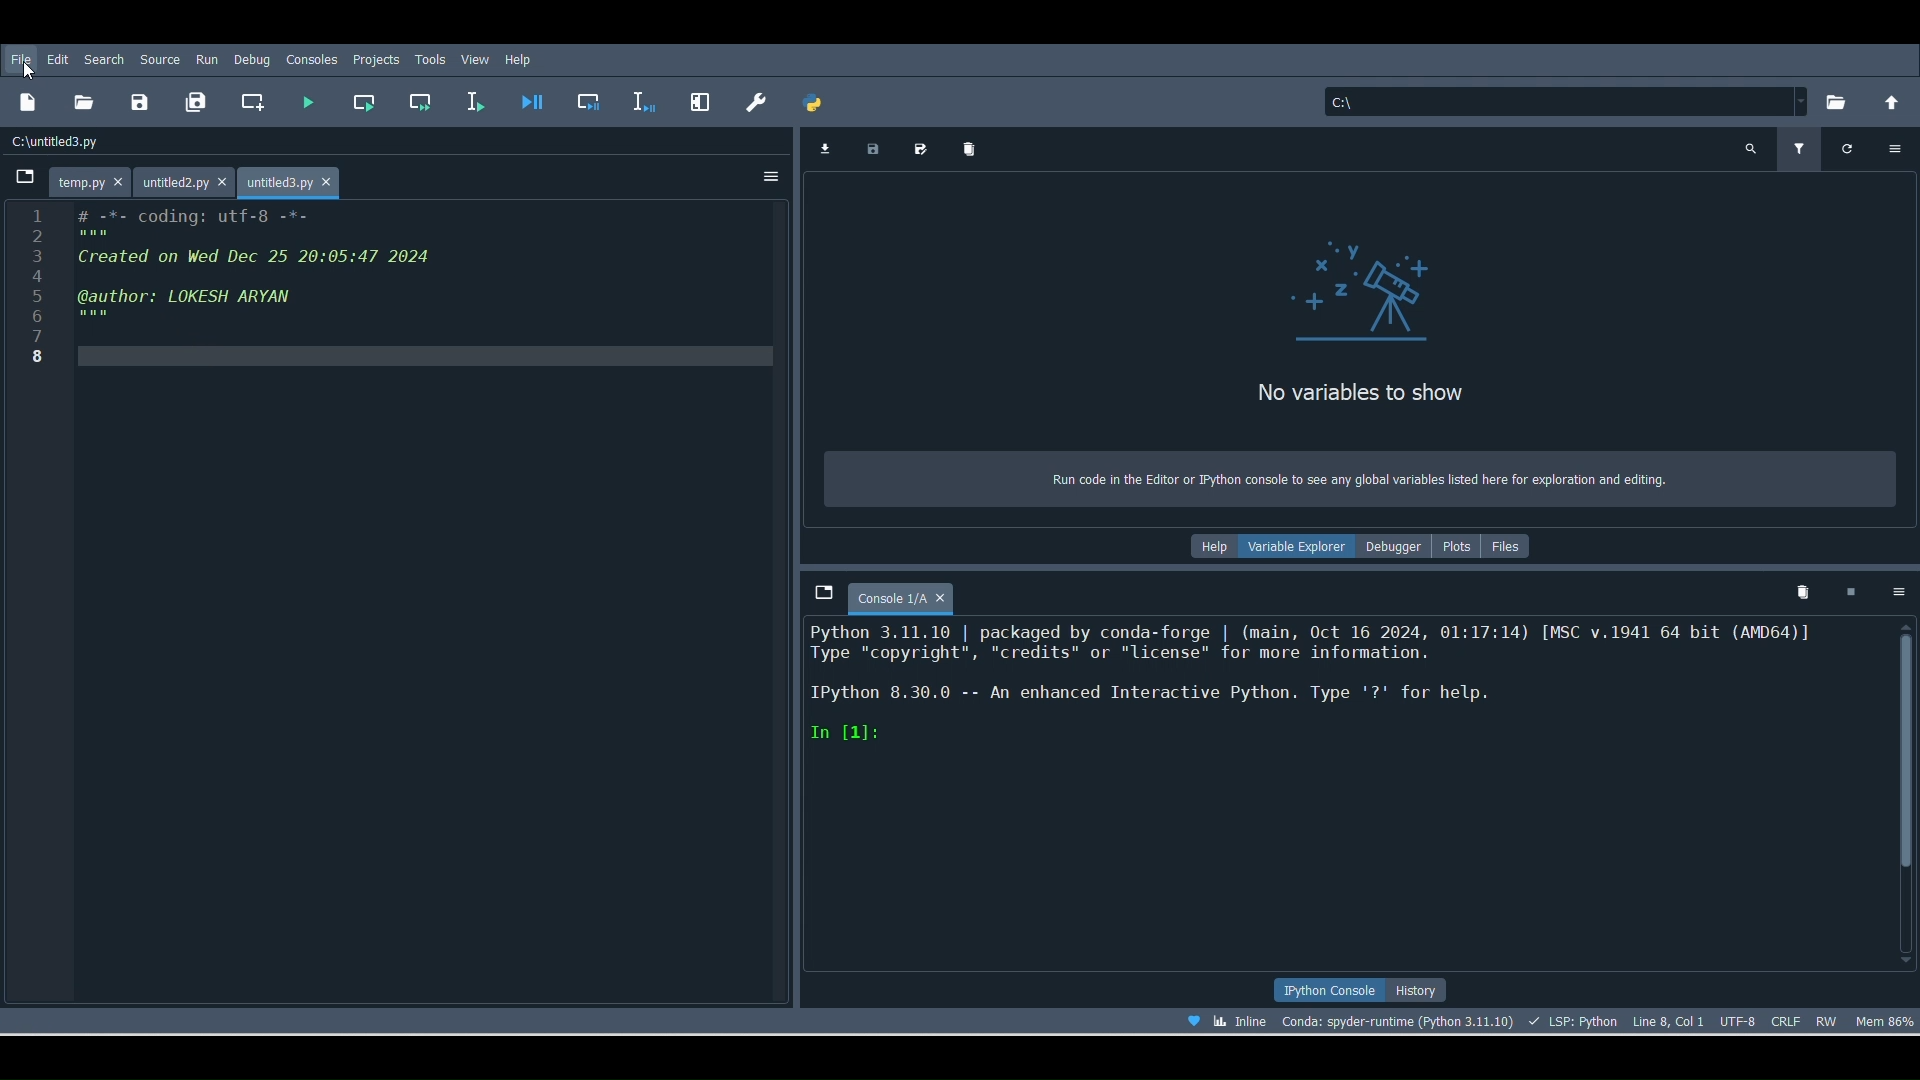  I want to click on File EOL status, so click(1787, 1018).